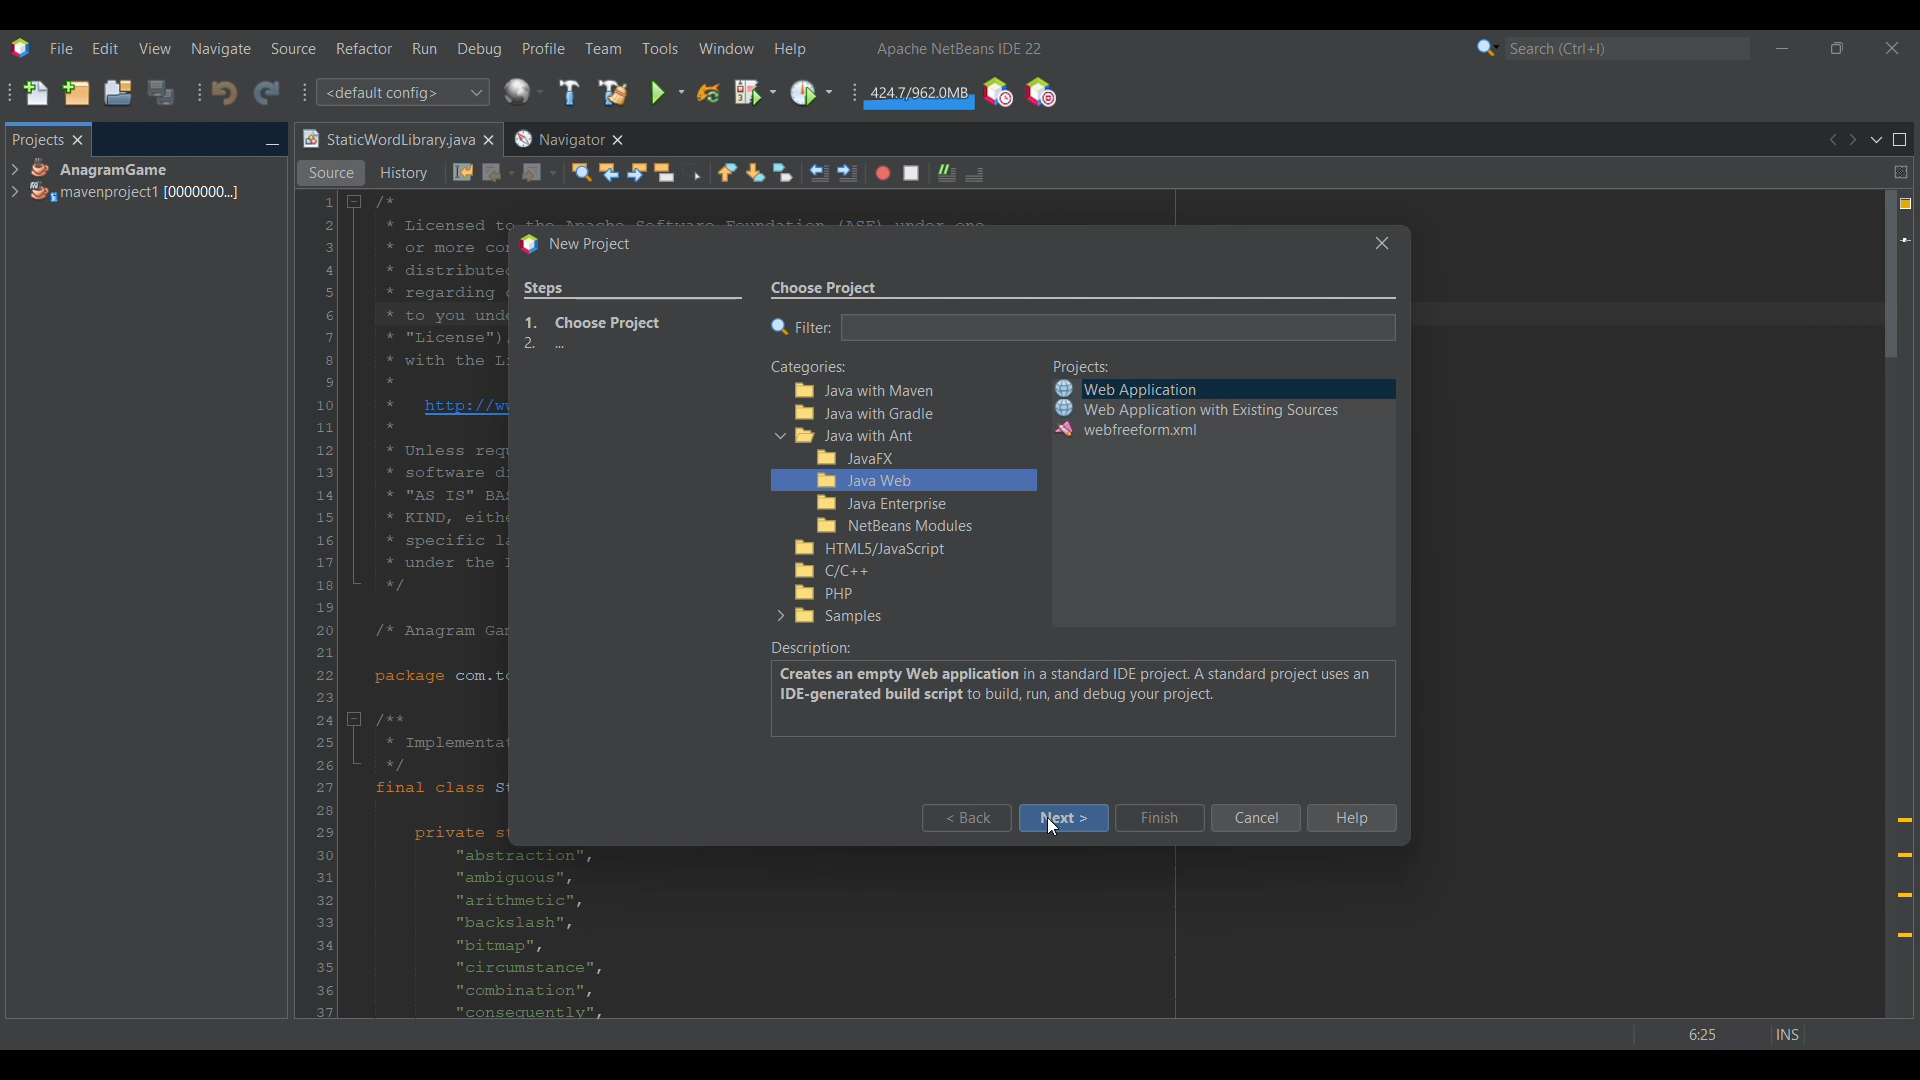 Image resolution: width=1920 pixels, height=1080 pixels. I want to click on Finish, so click(1160, 818).